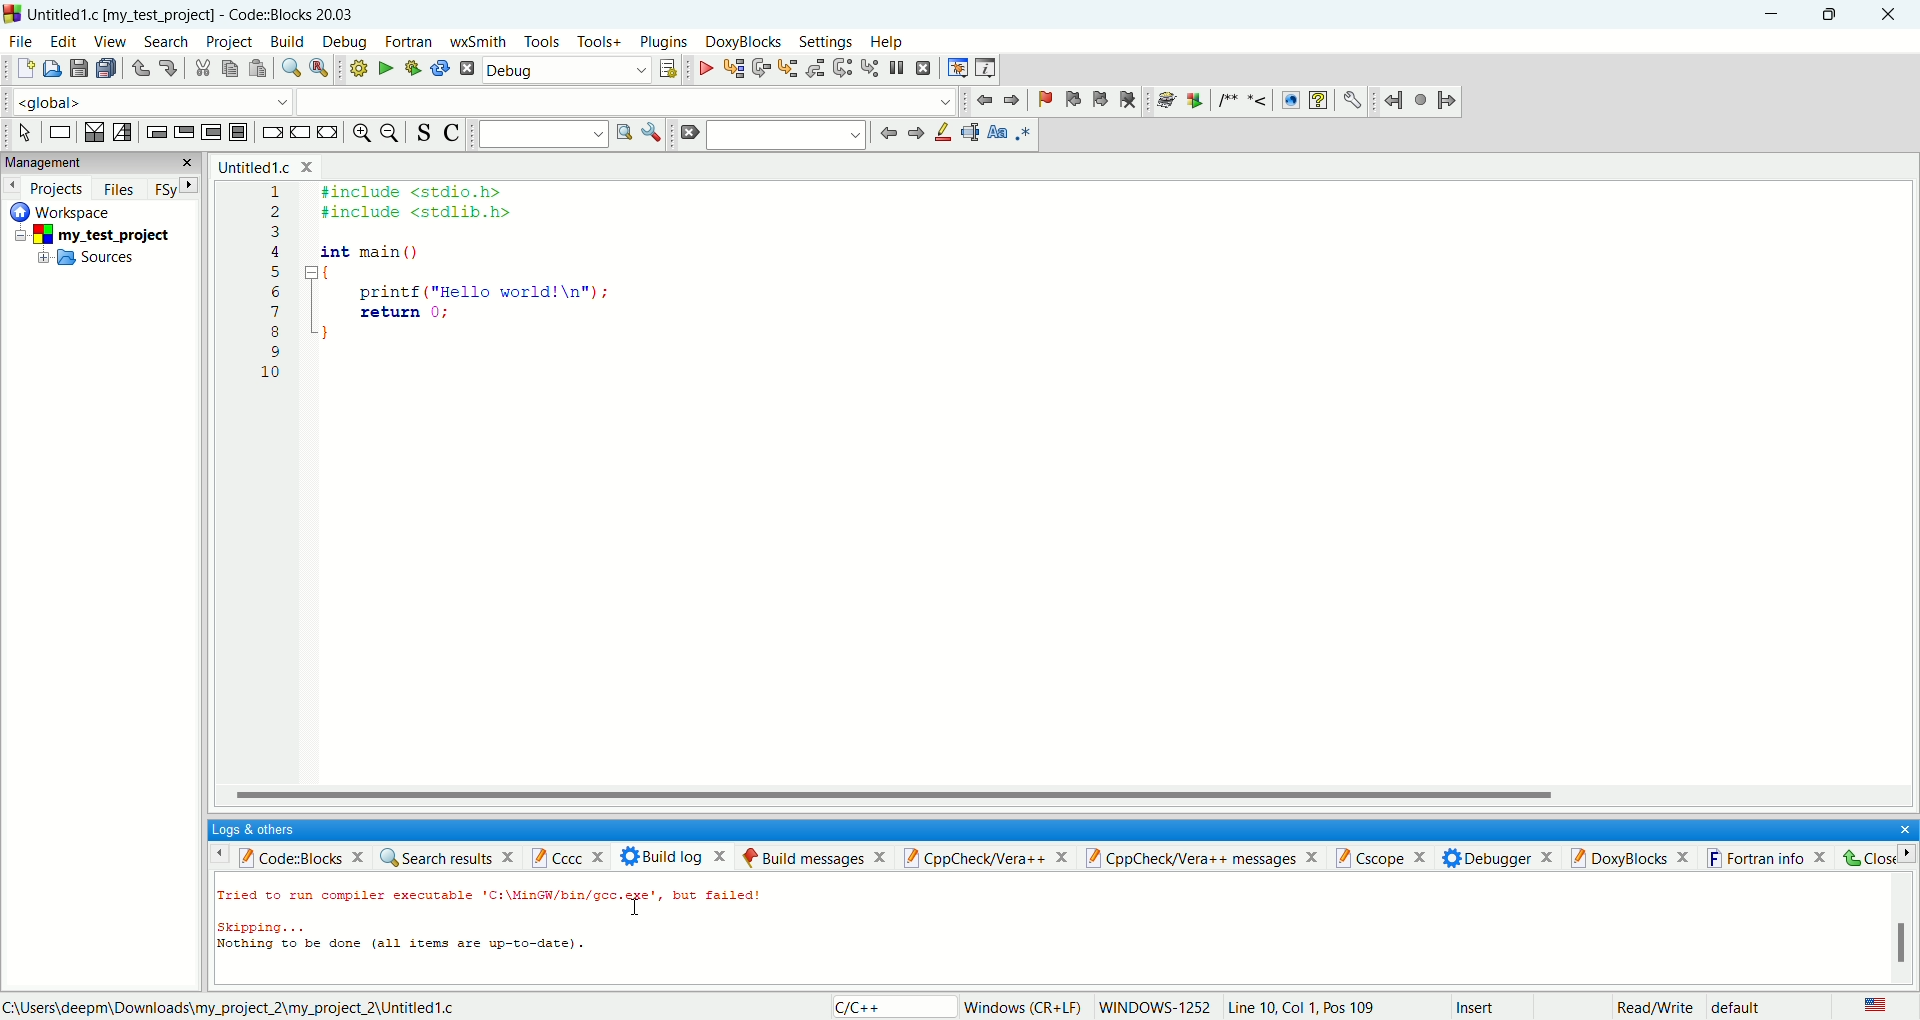 The image size is (1920, 1020). I want to click on doxyblocks, so click(744, 42).